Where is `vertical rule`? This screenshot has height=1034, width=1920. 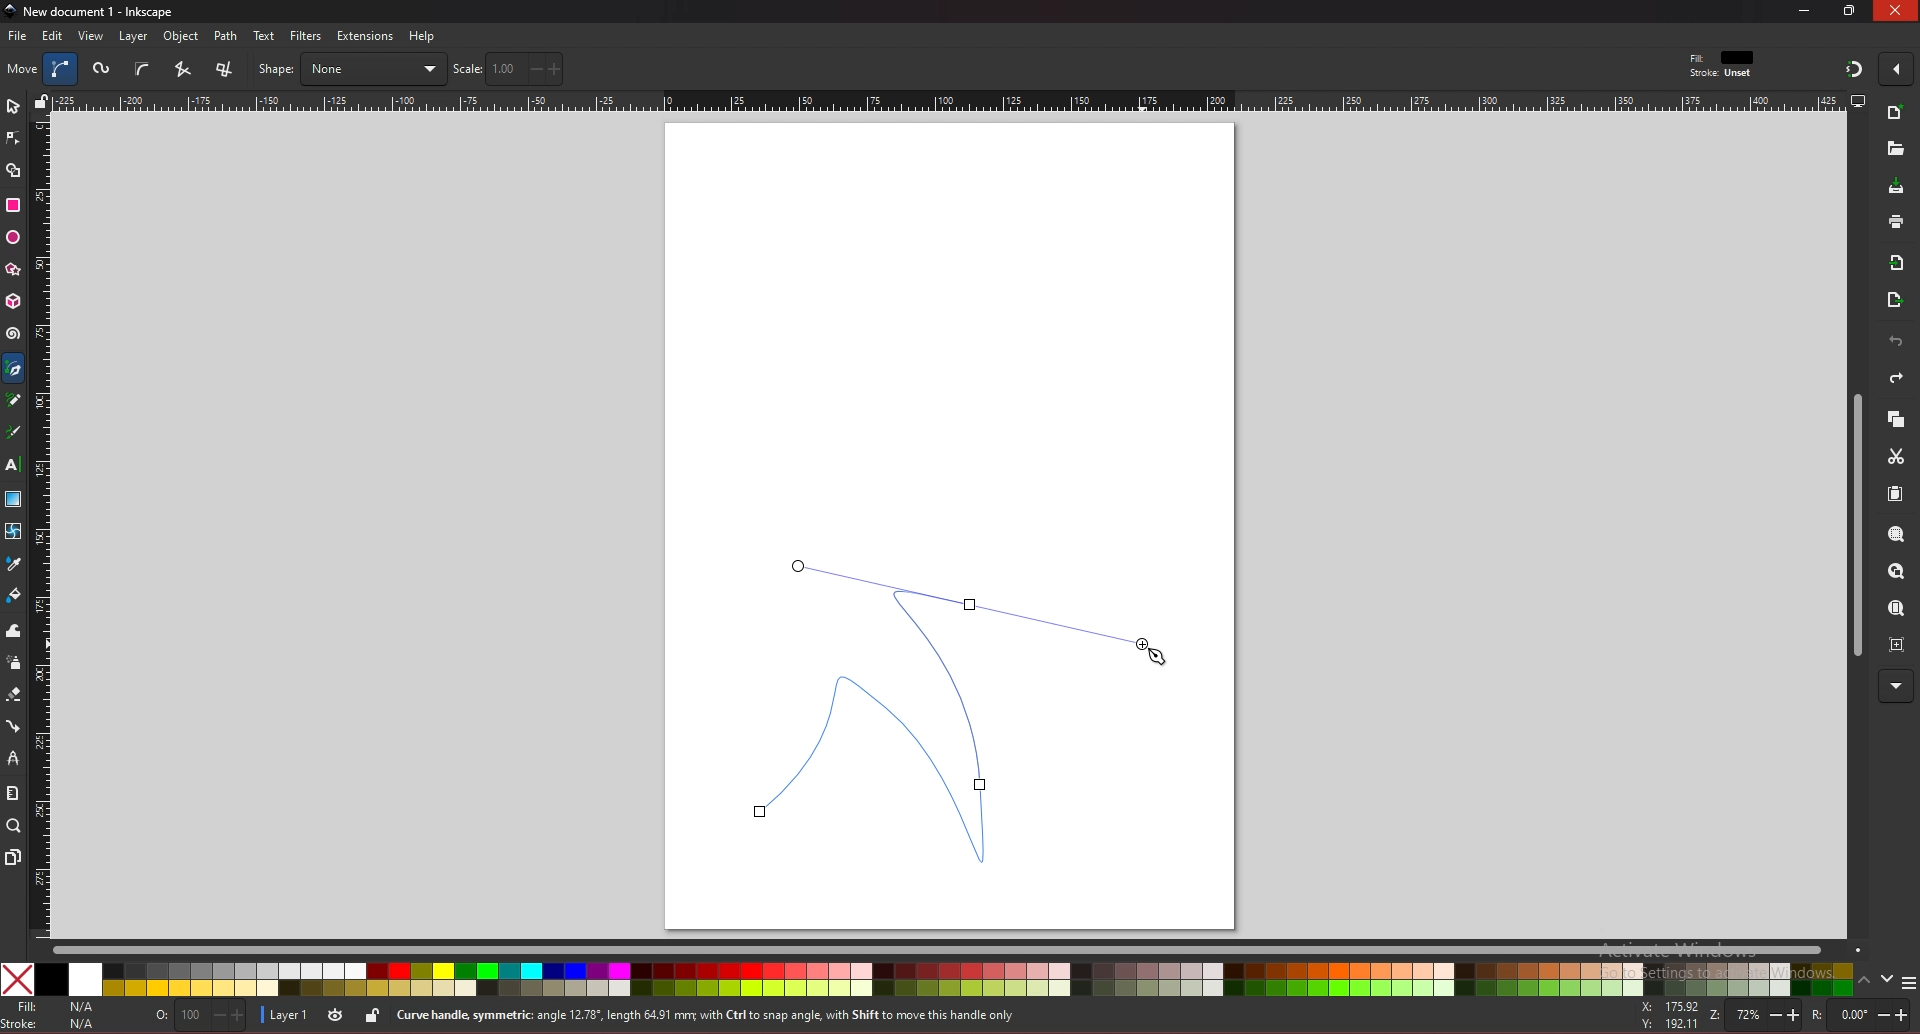 vertical rule is located at coordinates (40, 528).